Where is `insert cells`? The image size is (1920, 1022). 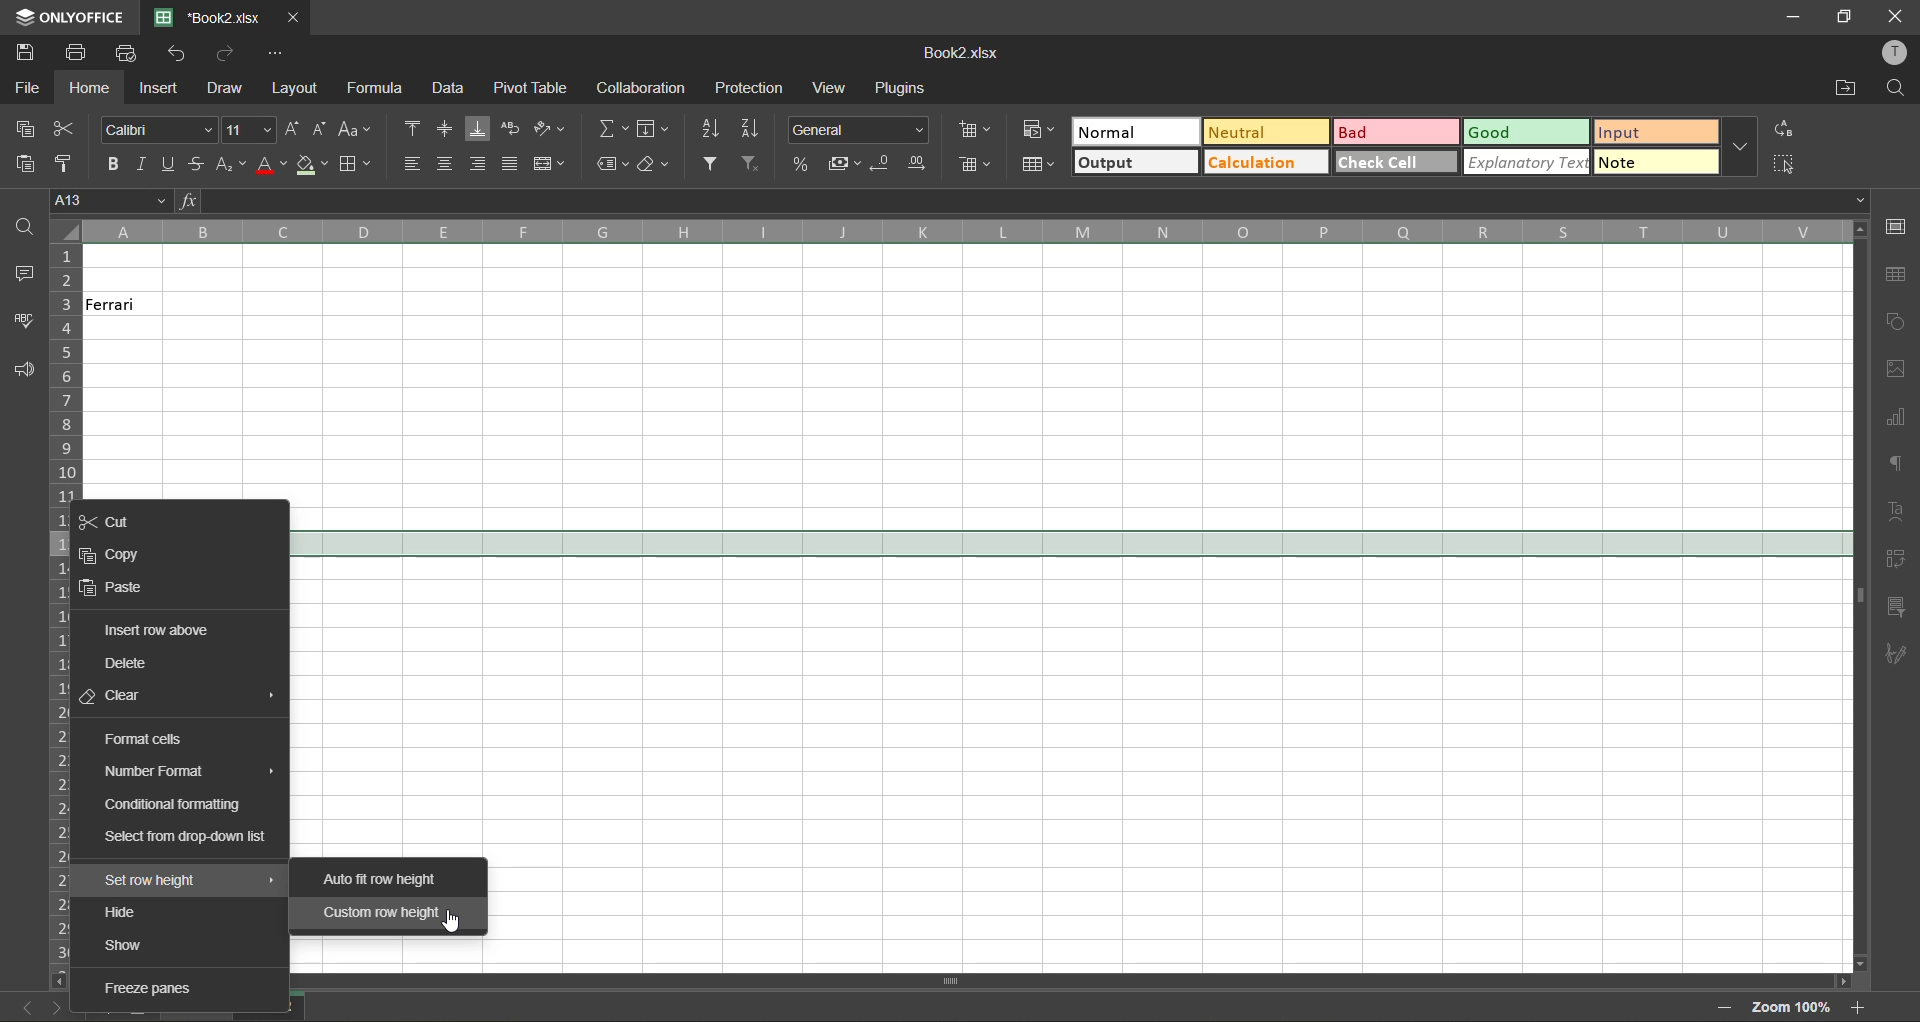 insert cells is located at coordinates (977, 131).